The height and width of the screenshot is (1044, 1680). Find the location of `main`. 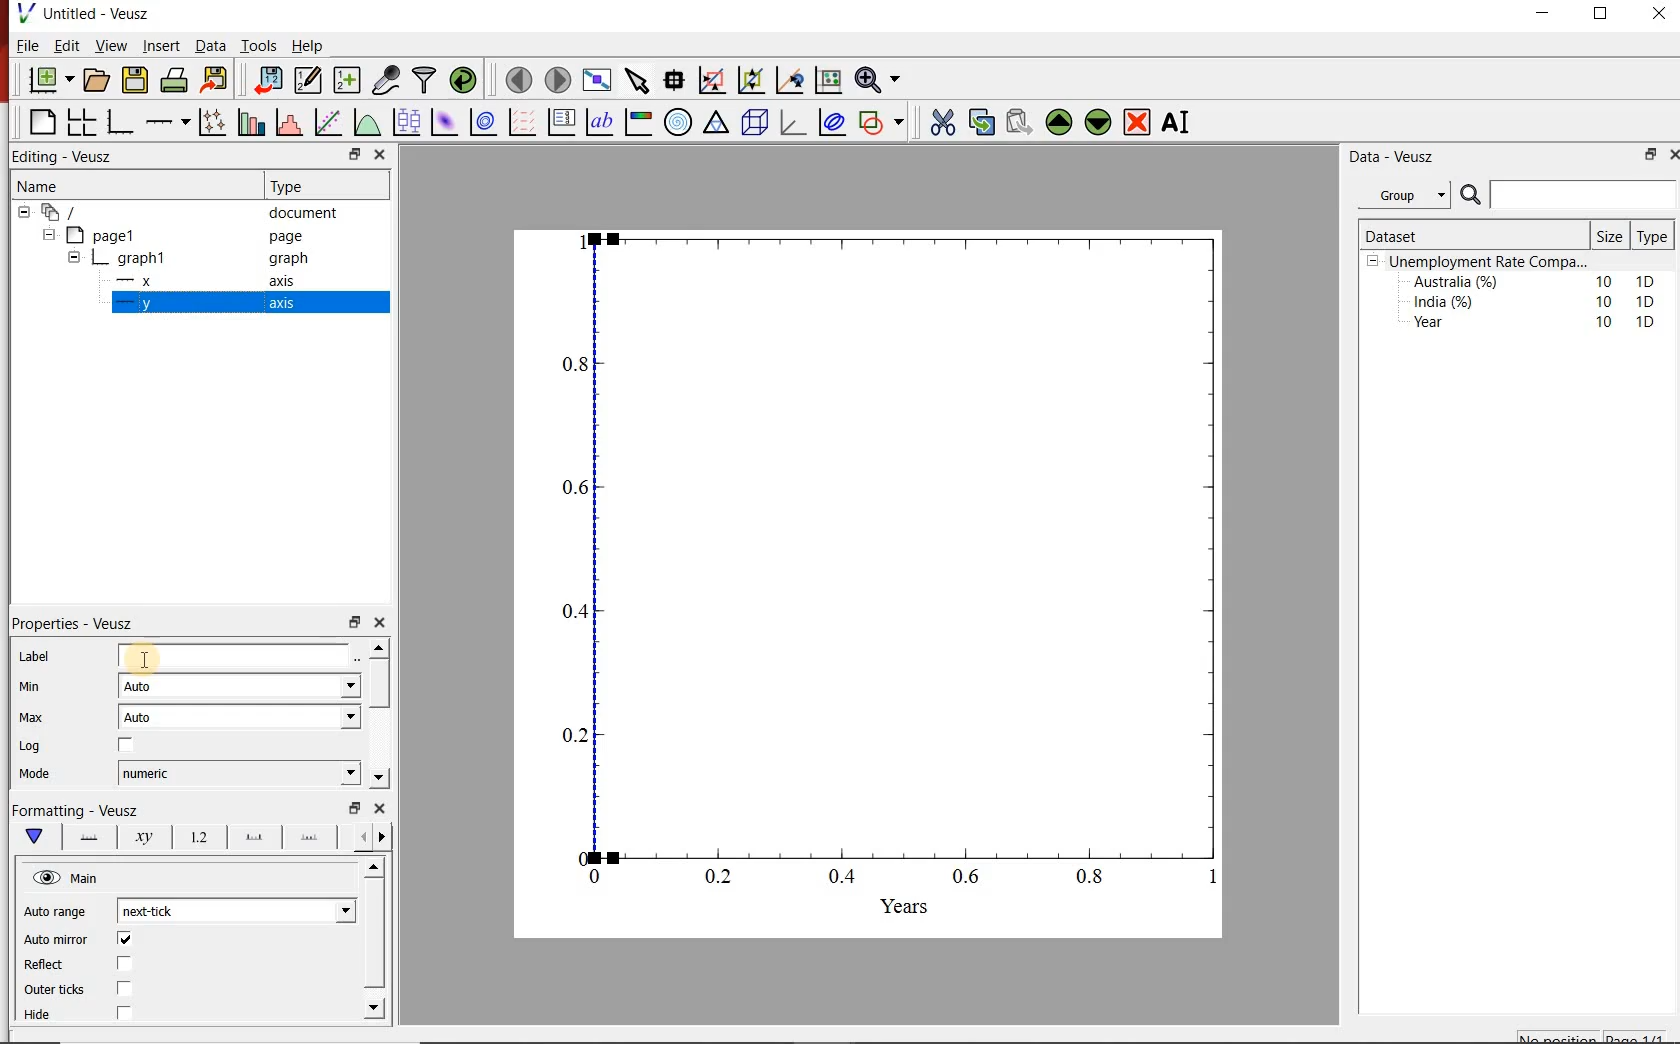

main is located at coordinates (39, 837).